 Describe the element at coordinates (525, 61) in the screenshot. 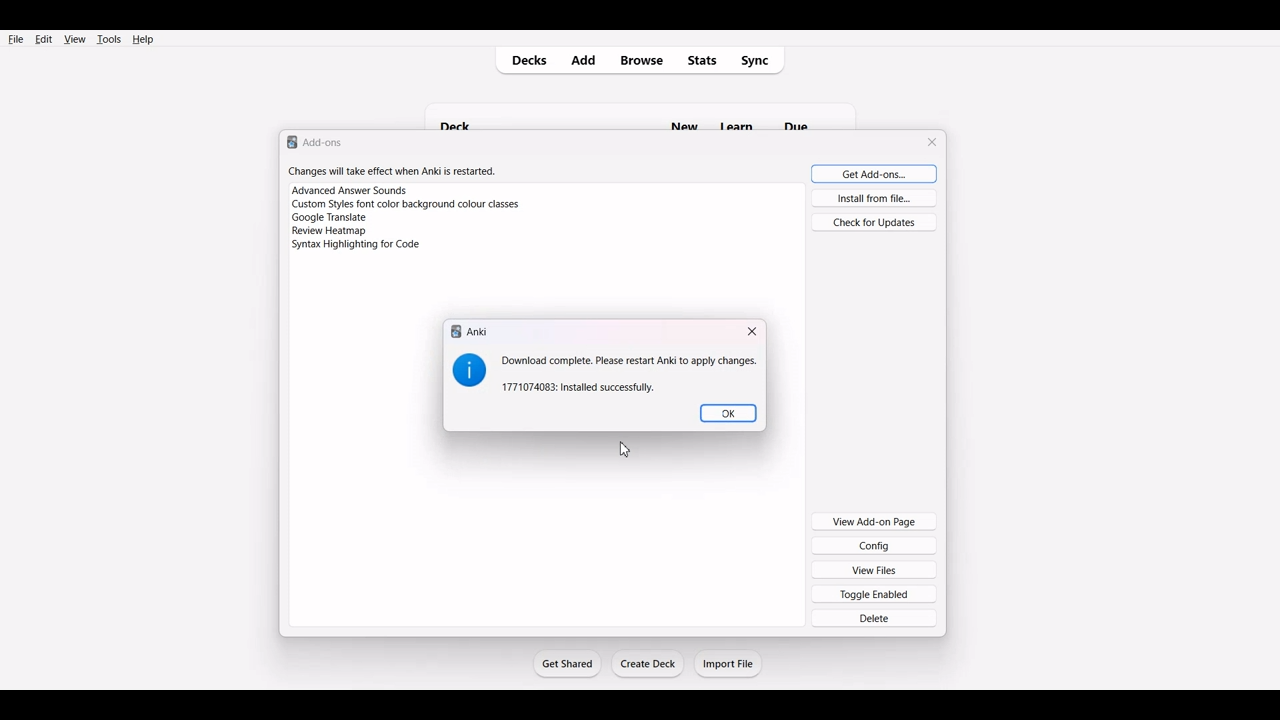

I see `Decks` at that location.